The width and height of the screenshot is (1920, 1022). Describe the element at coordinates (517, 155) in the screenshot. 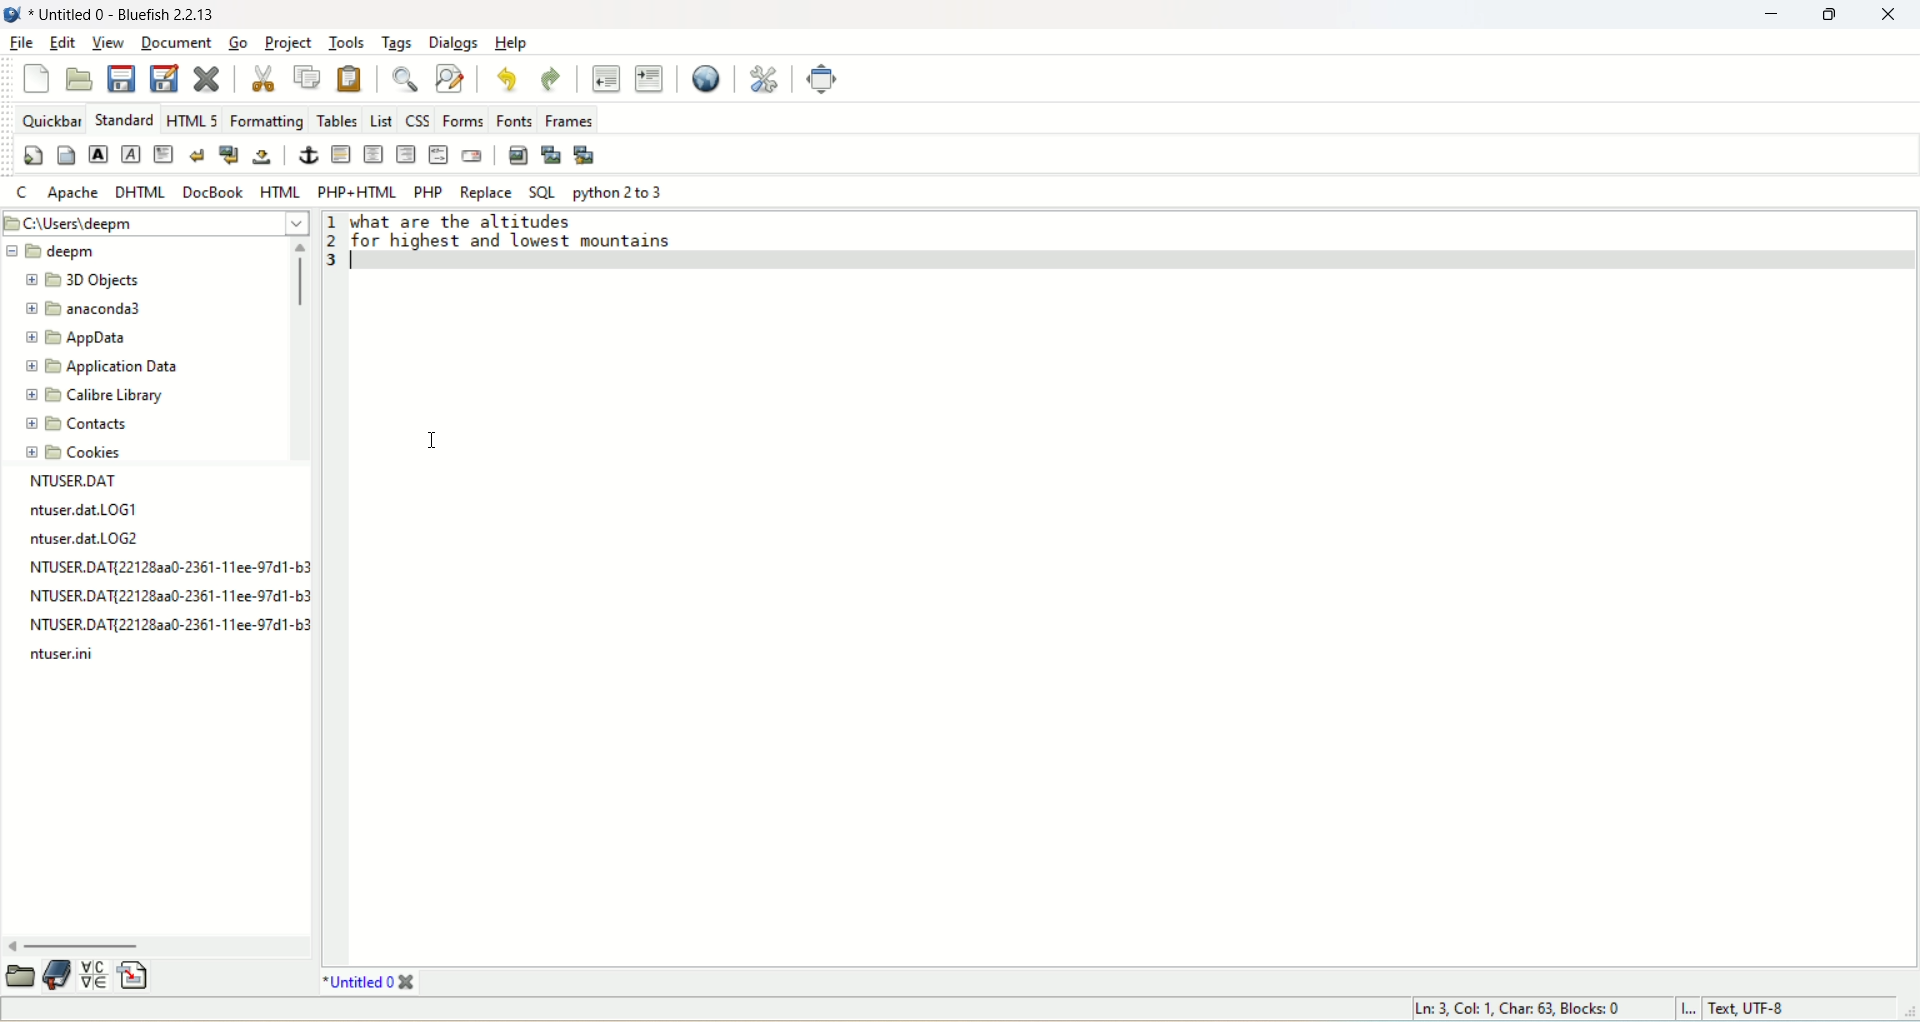

I see `insert image` at that location.